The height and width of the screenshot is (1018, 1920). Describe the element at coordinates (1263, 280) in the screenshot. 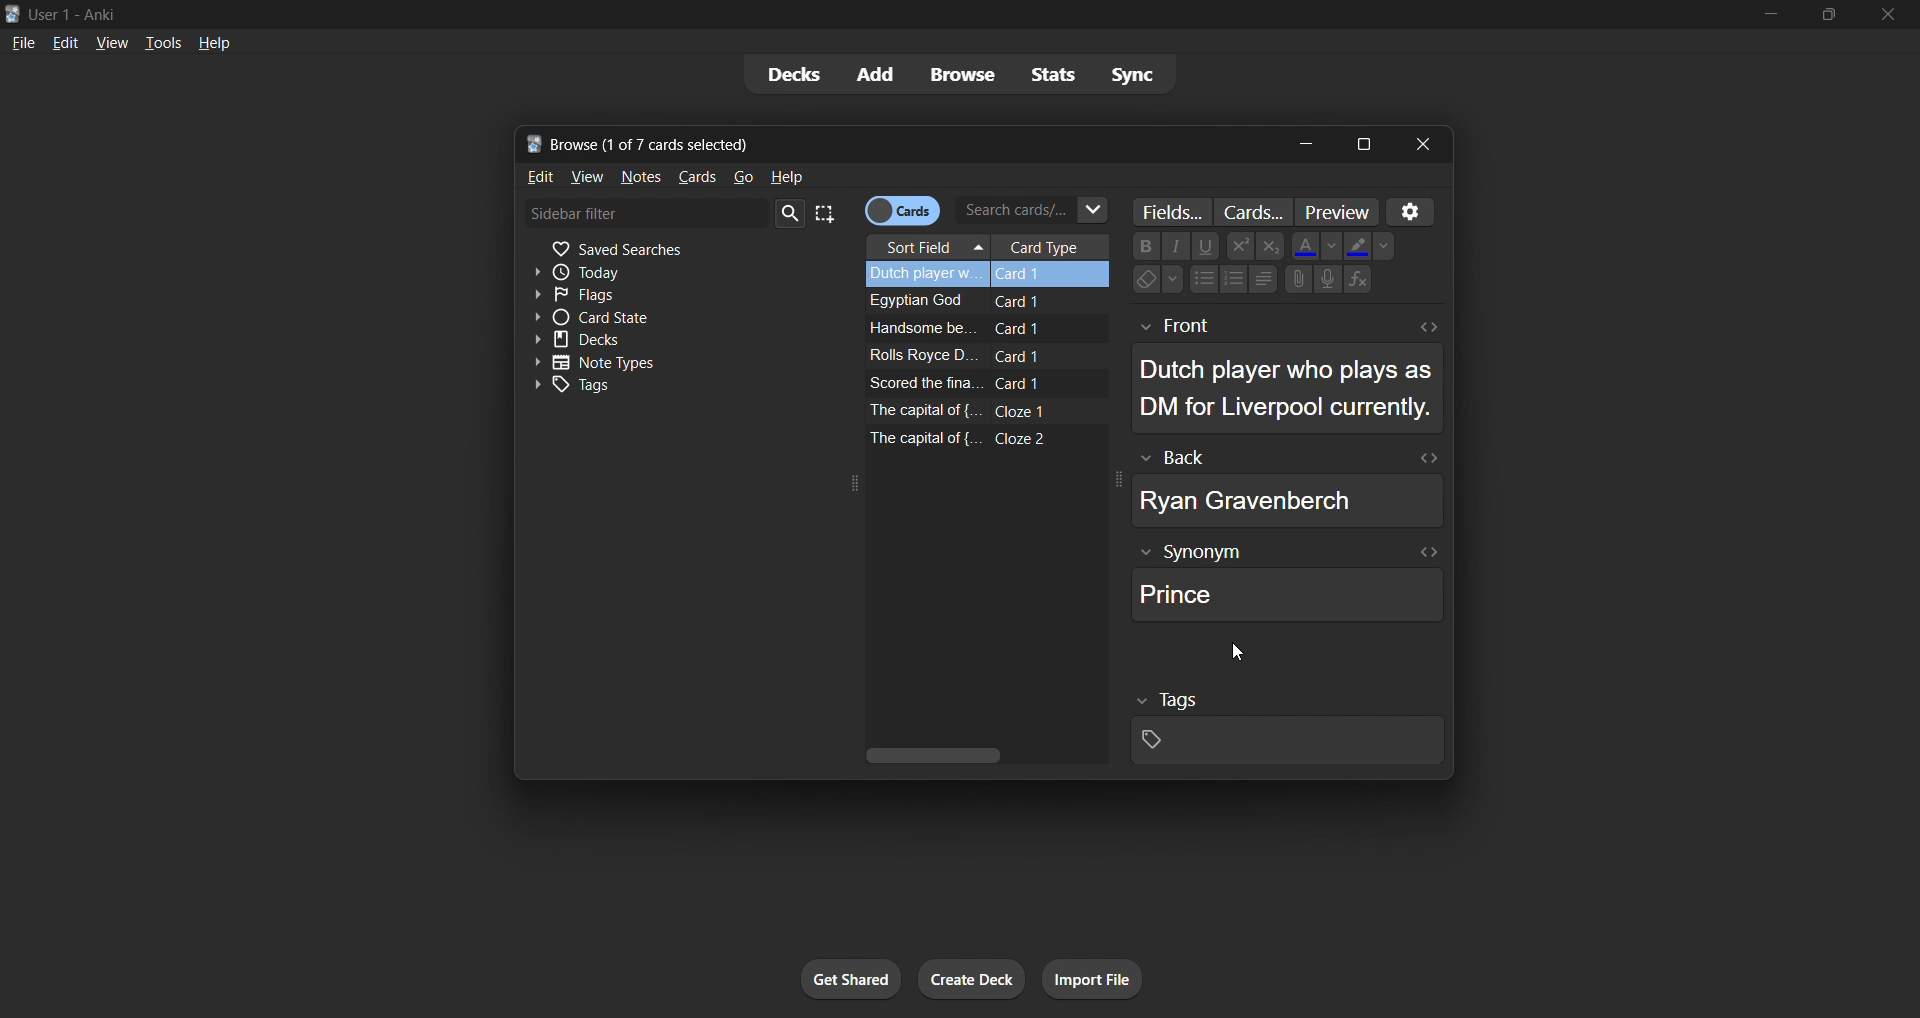

I see `Alignments` at that location.